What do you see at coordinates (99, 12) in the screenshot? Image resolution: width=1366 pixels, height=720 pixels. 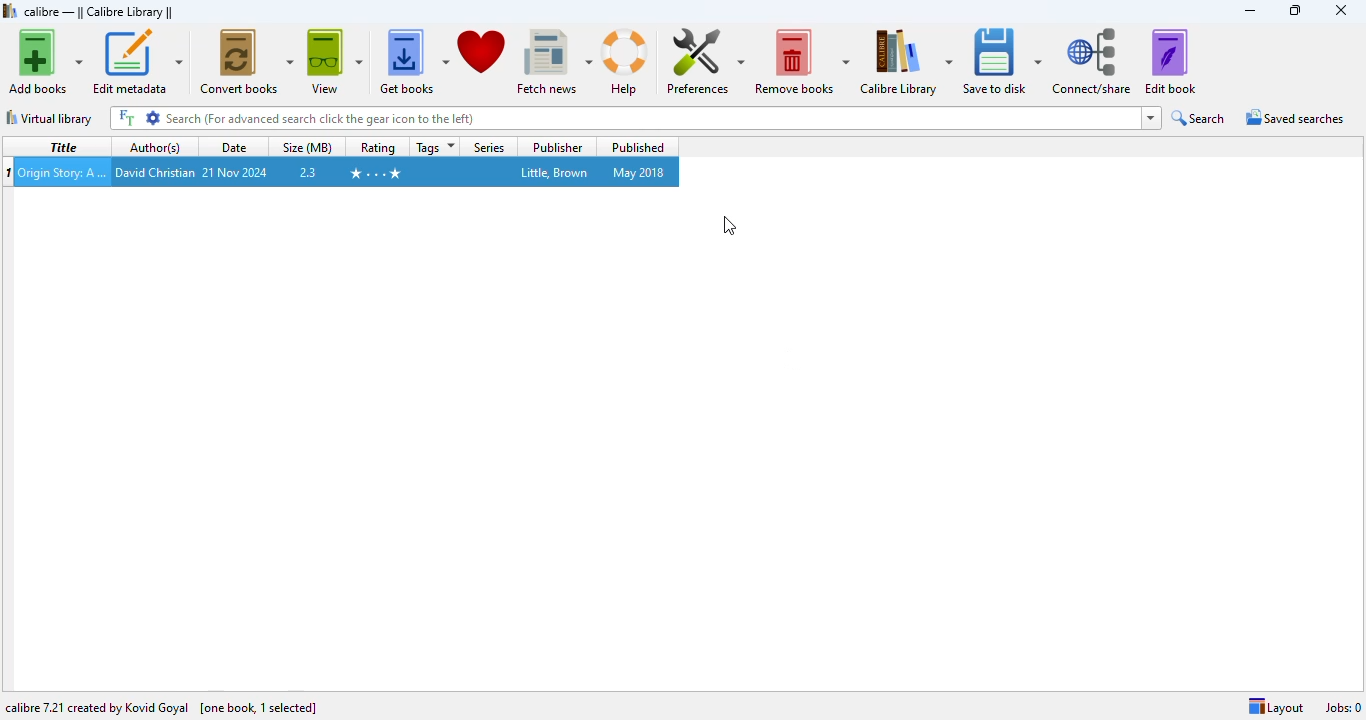 I see `calibre library` at bounding box center [99, 12].